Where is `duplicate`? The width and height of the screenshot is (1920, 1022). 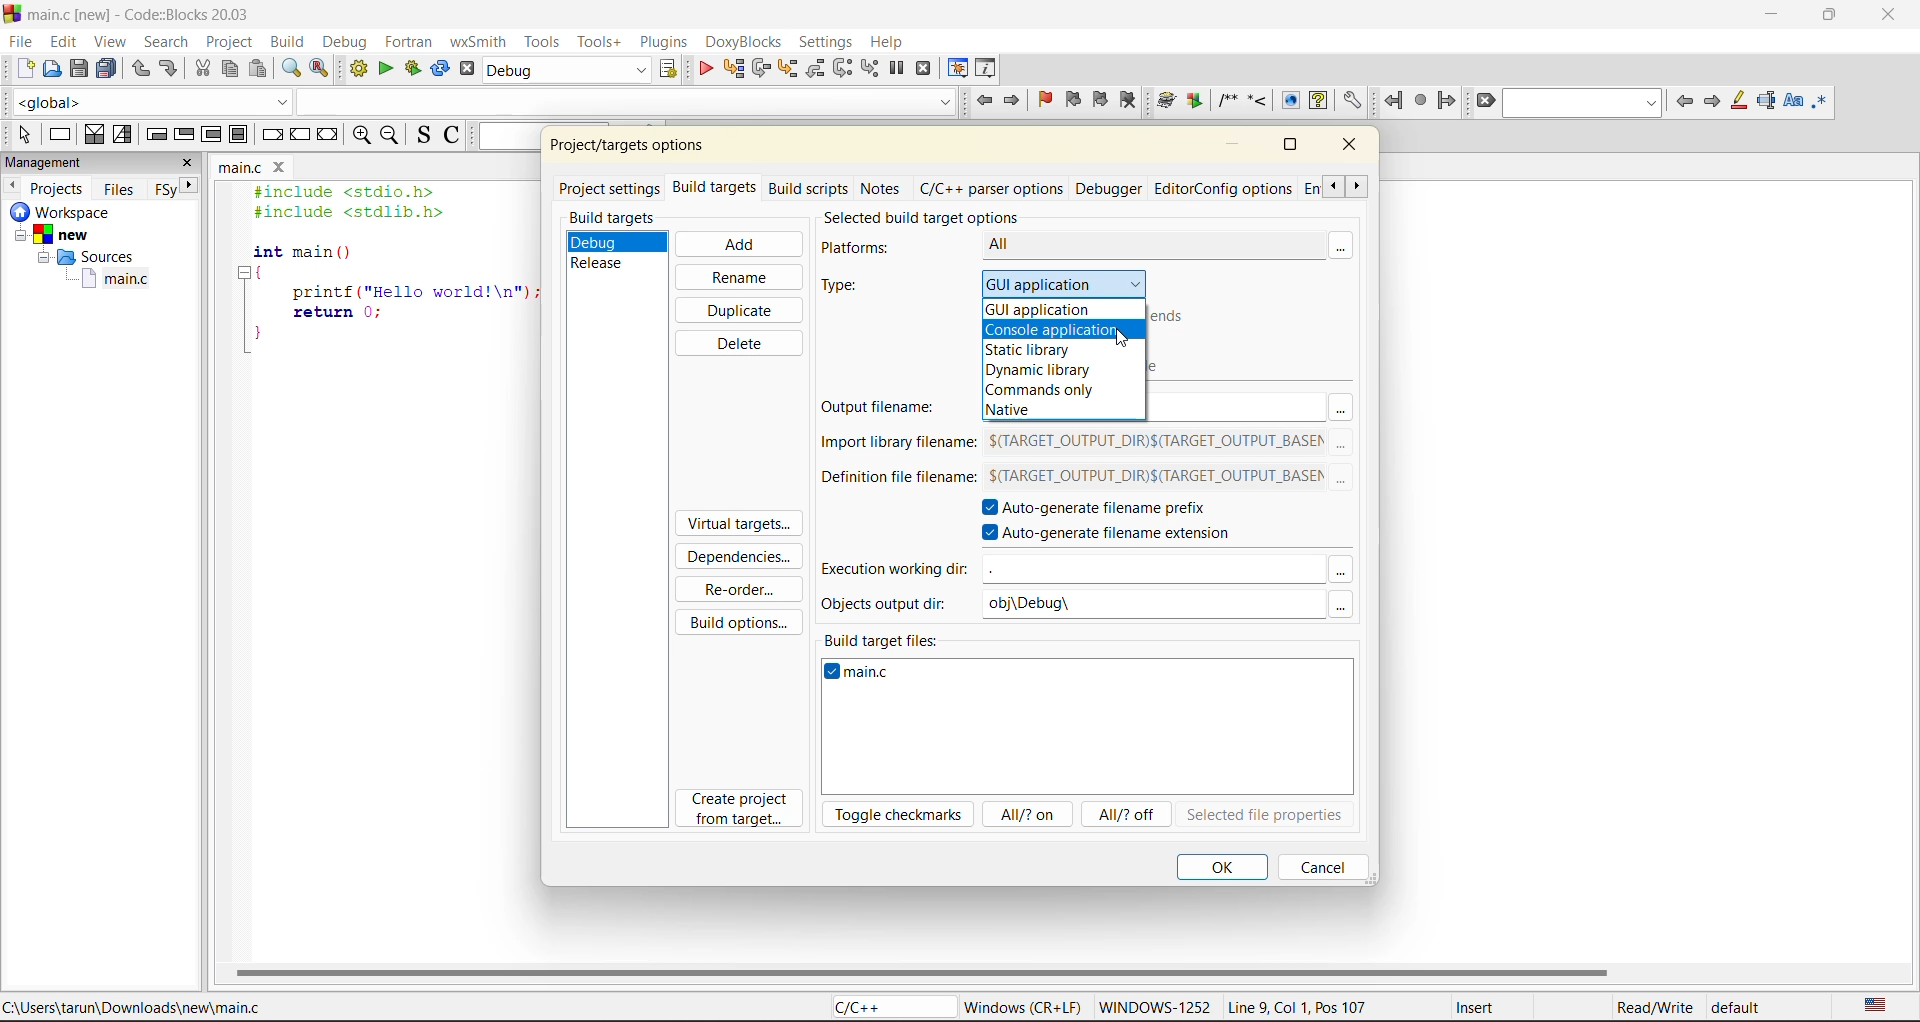 duplicate is located at coordinates (741, 308).